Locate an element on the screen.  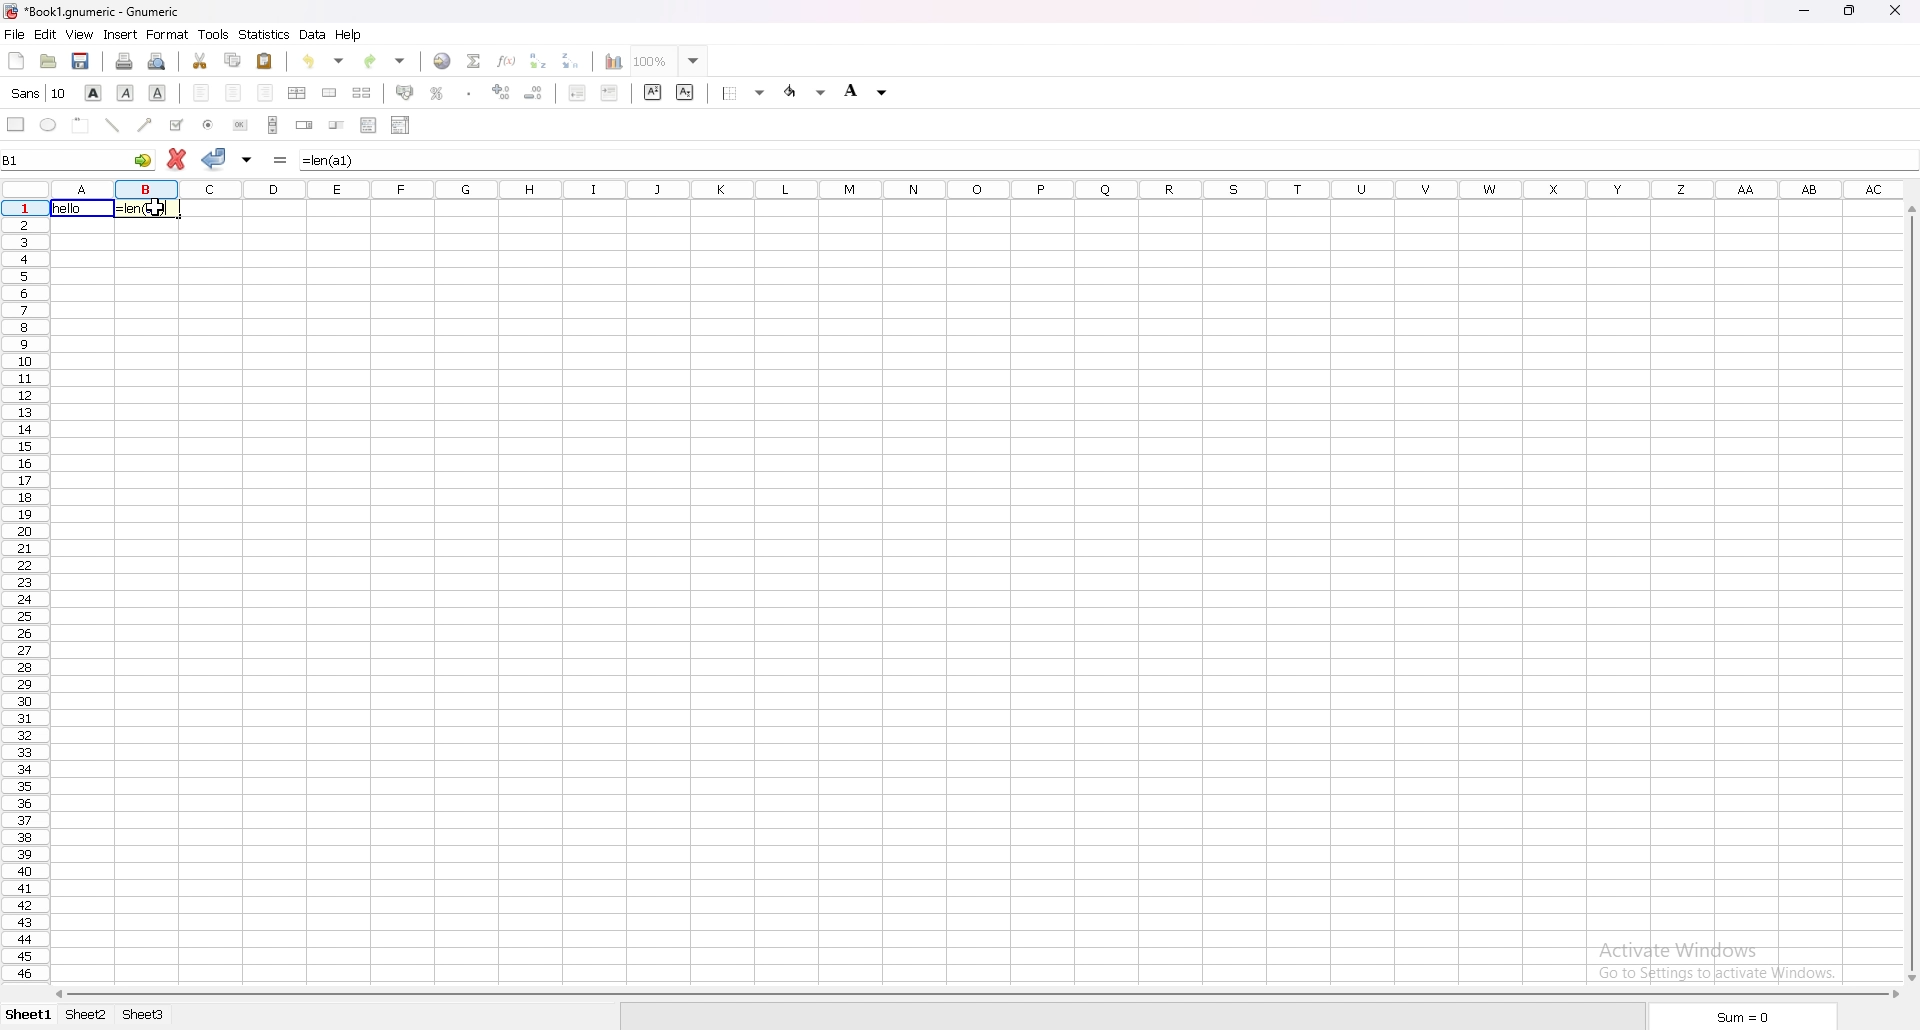
redo is located at coordinates (389, 59).